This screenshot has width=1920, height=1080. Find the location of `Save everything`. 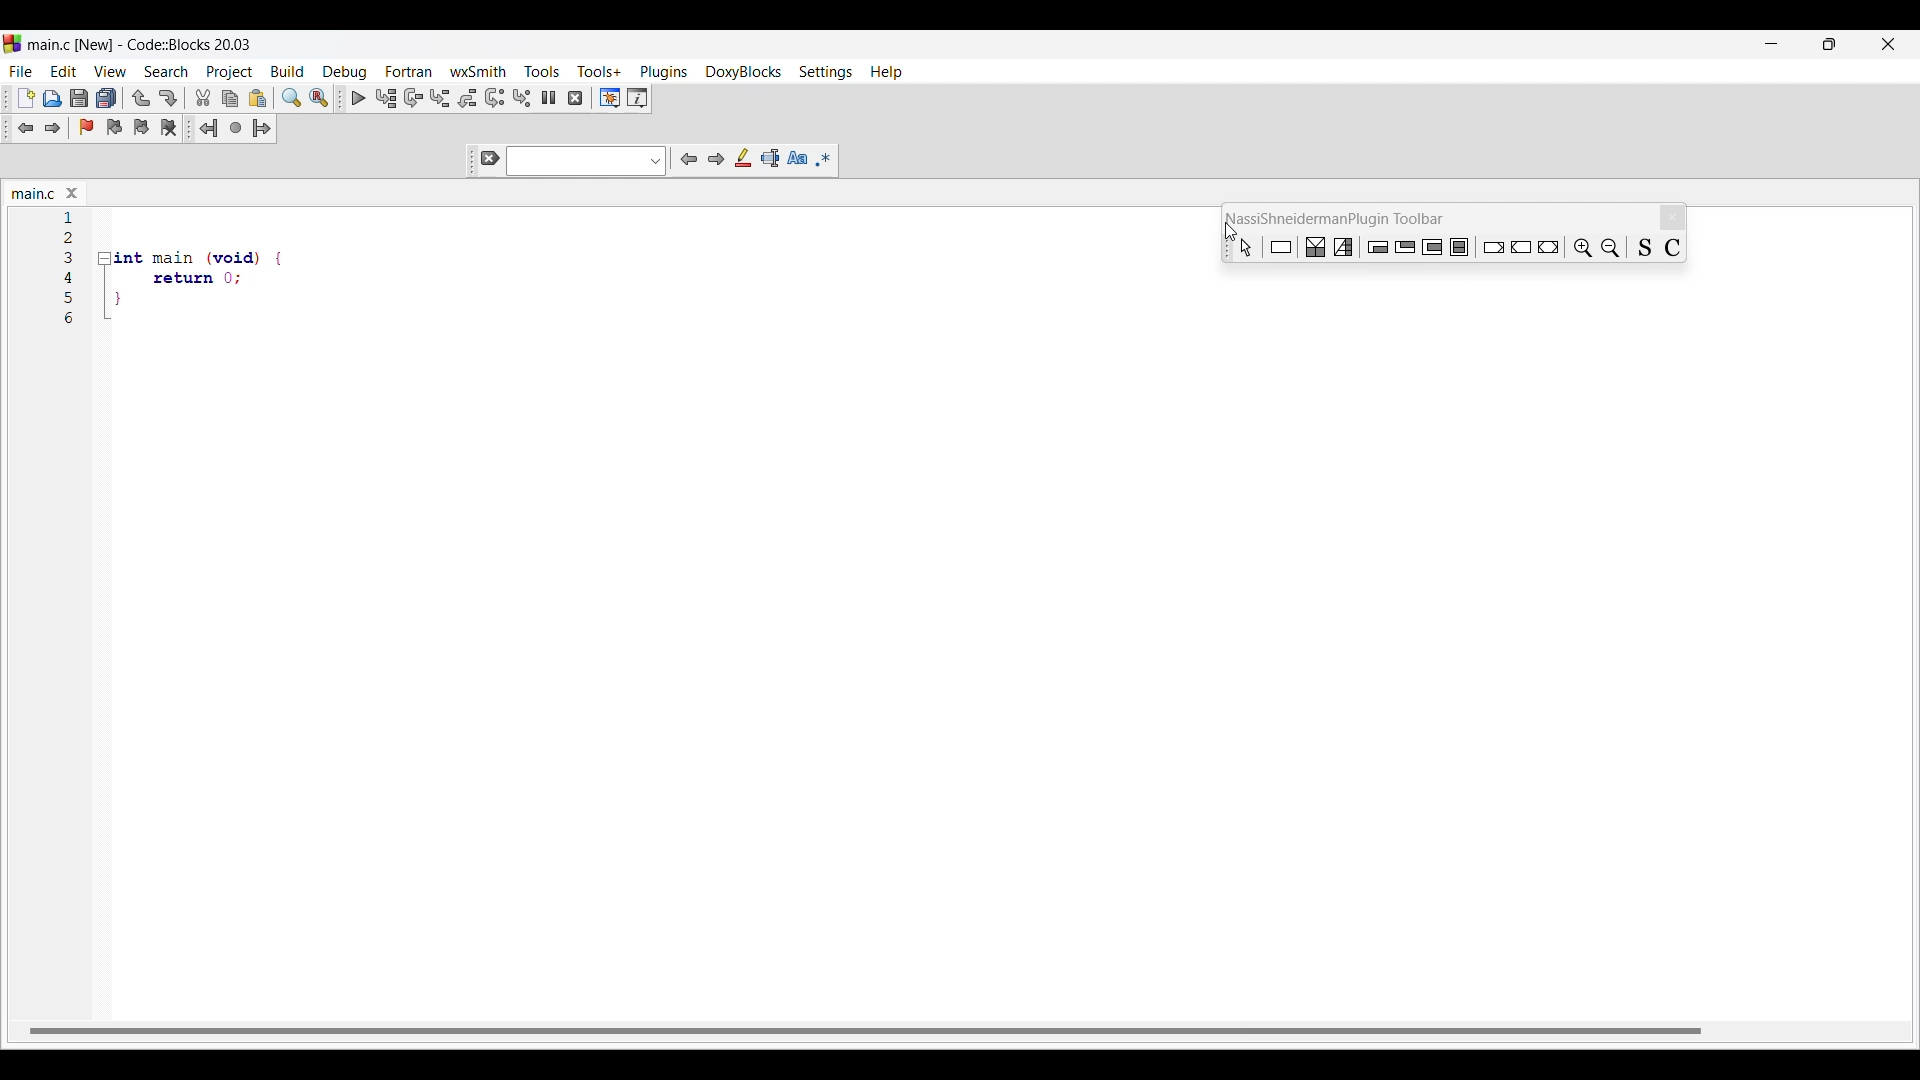

Save everything is located at coordinates (107, 97).